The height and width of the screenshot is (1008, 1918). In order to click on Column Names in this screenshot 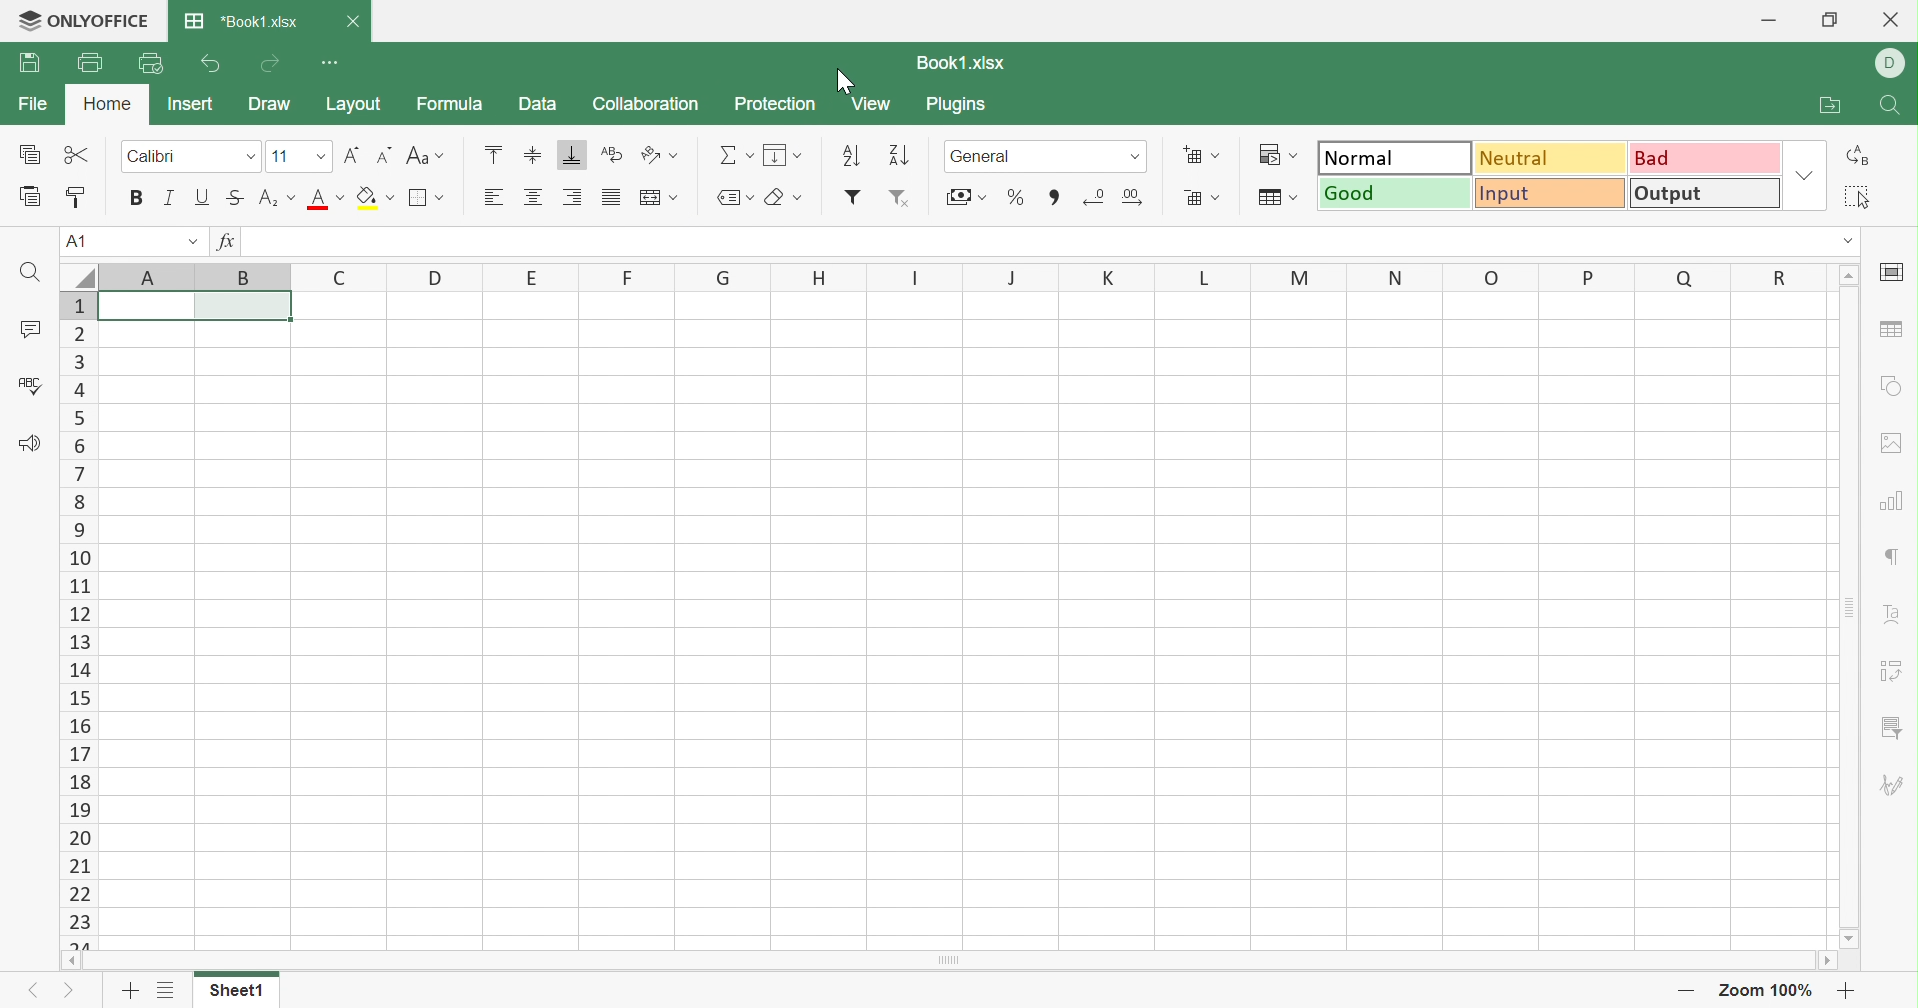, I will do `click(943, 274)`.